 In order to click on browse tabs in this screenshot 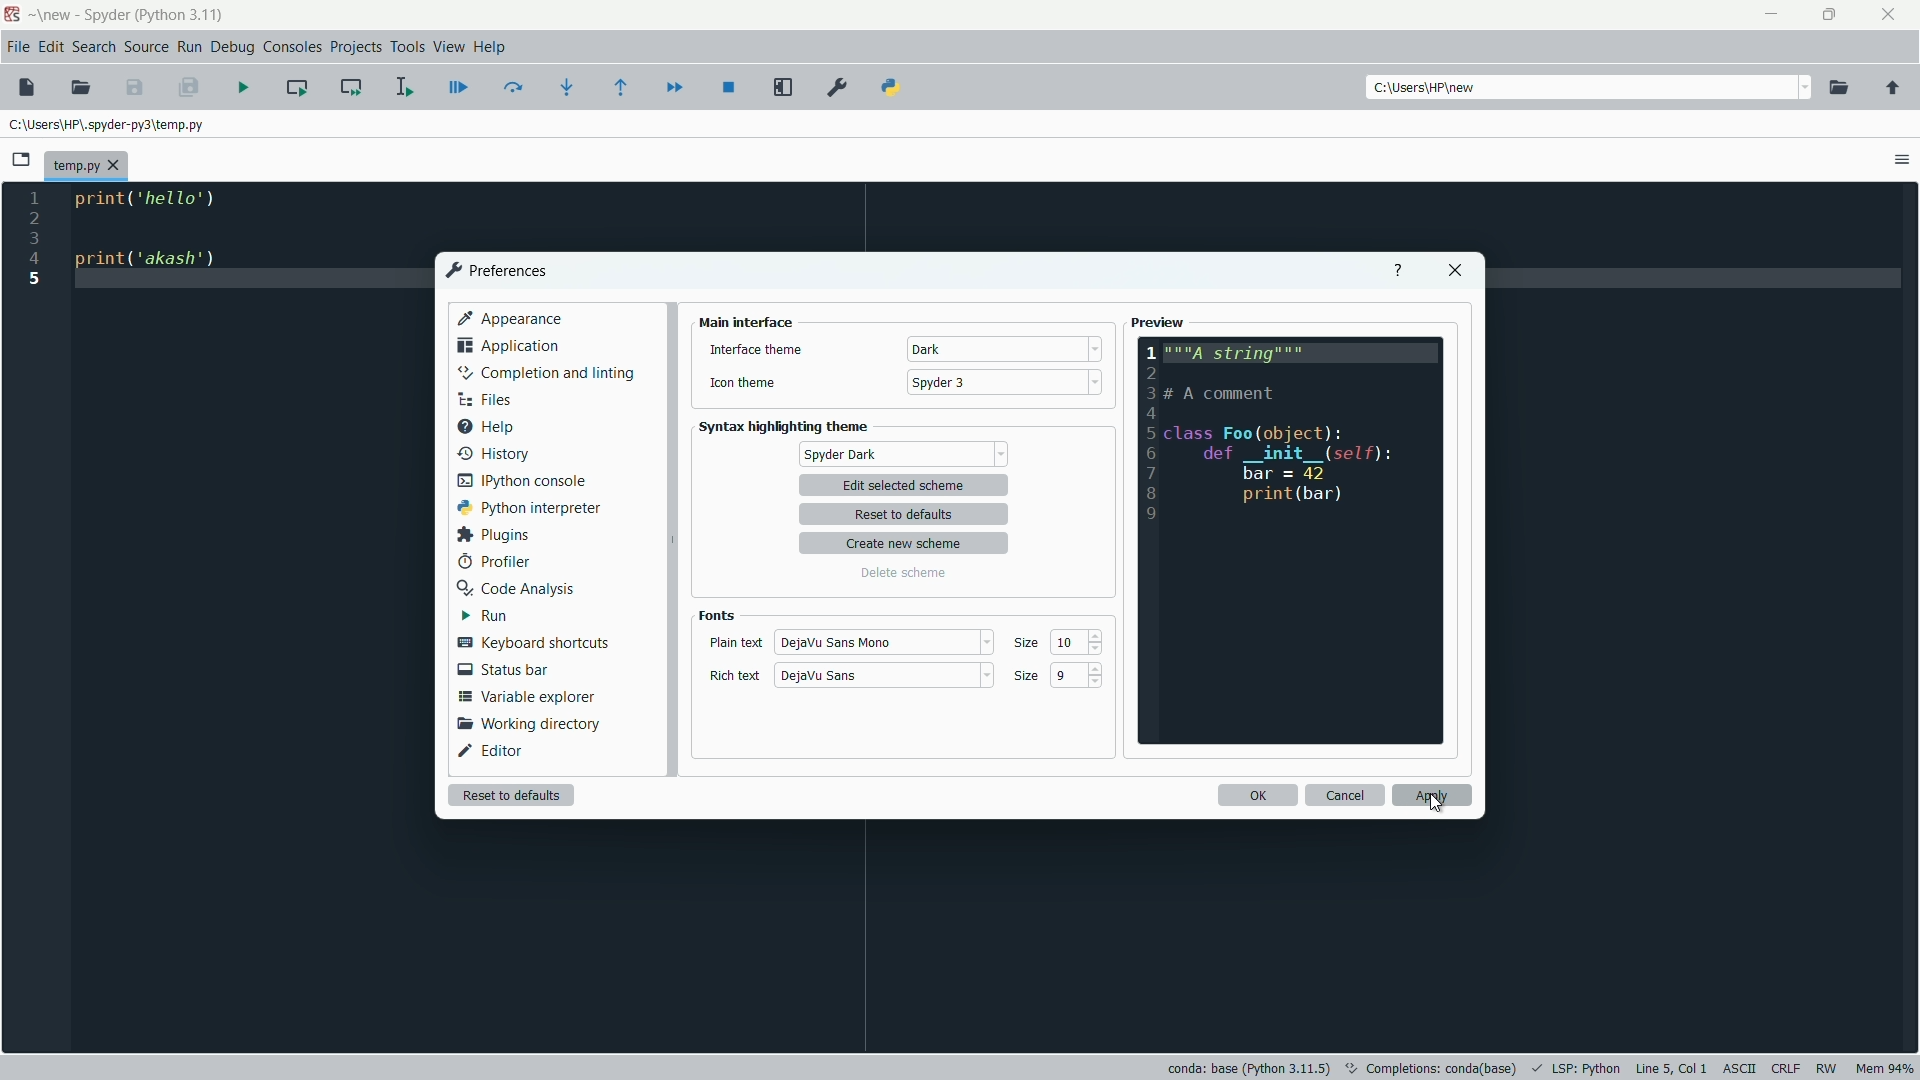, I will do `click(23, 160)`.